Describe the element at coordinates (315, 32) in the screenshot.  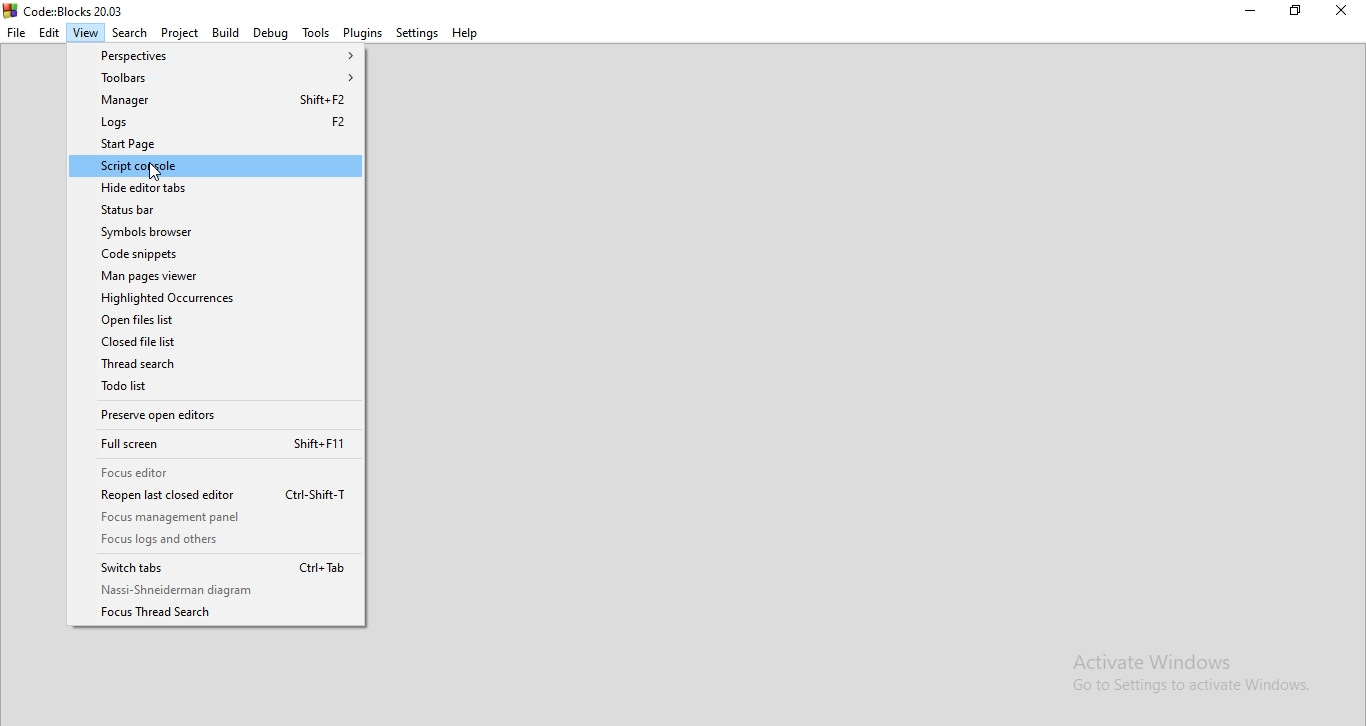
I see `Tools ` at that location.